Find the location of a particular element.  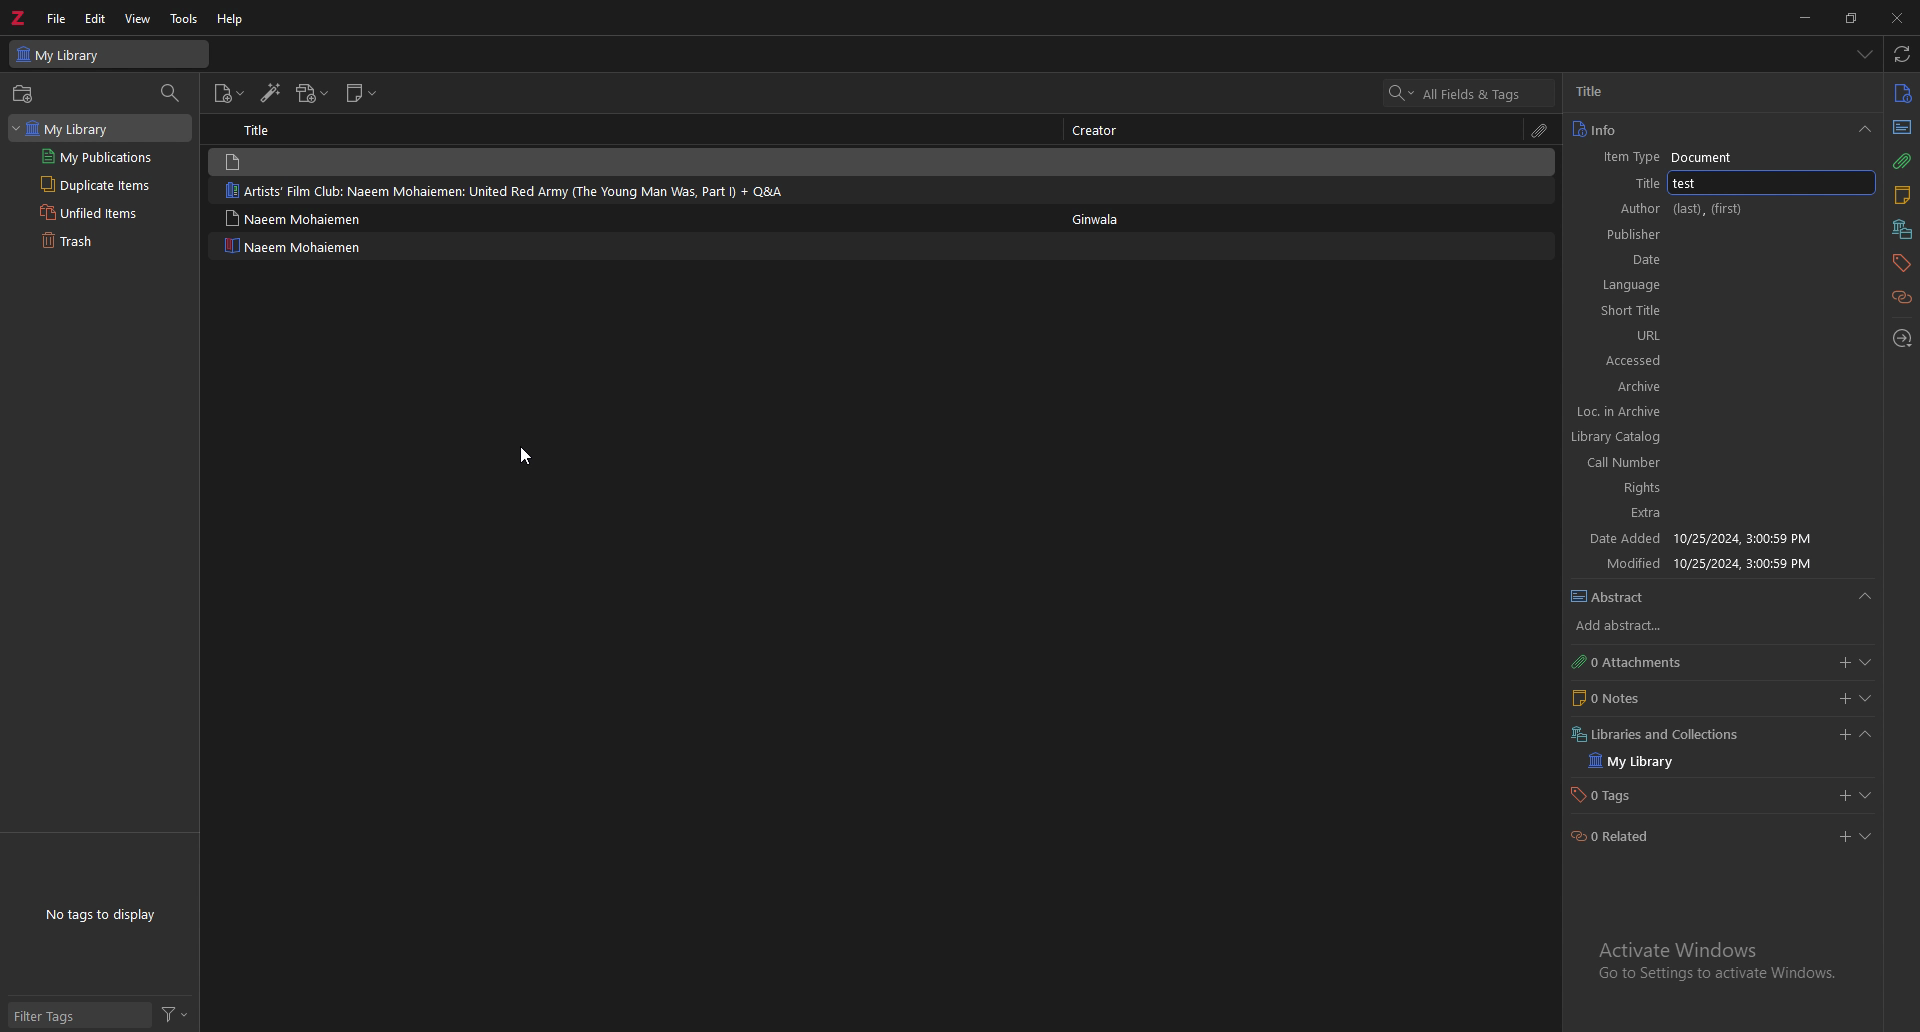

expand section is located at coordinates (1872, 840).